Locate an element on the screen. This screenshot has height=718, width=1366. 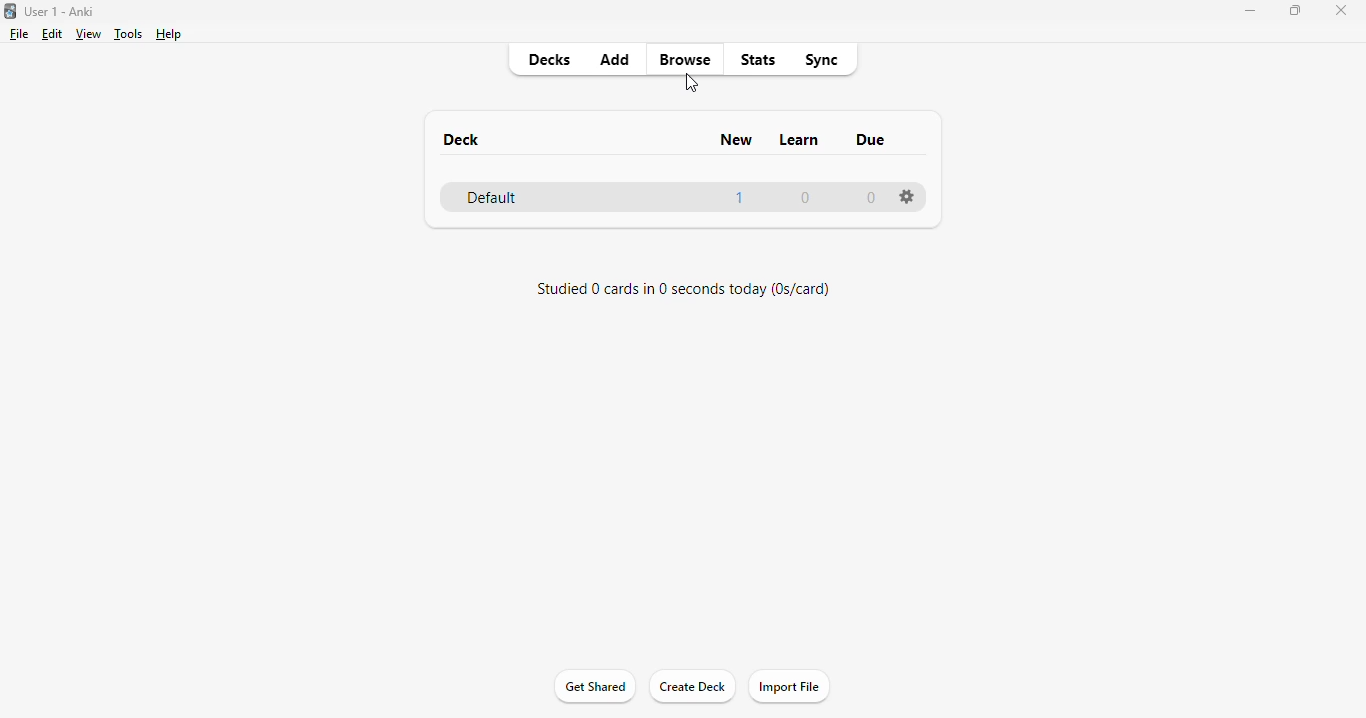
stats is located at coordinates (759, 59).